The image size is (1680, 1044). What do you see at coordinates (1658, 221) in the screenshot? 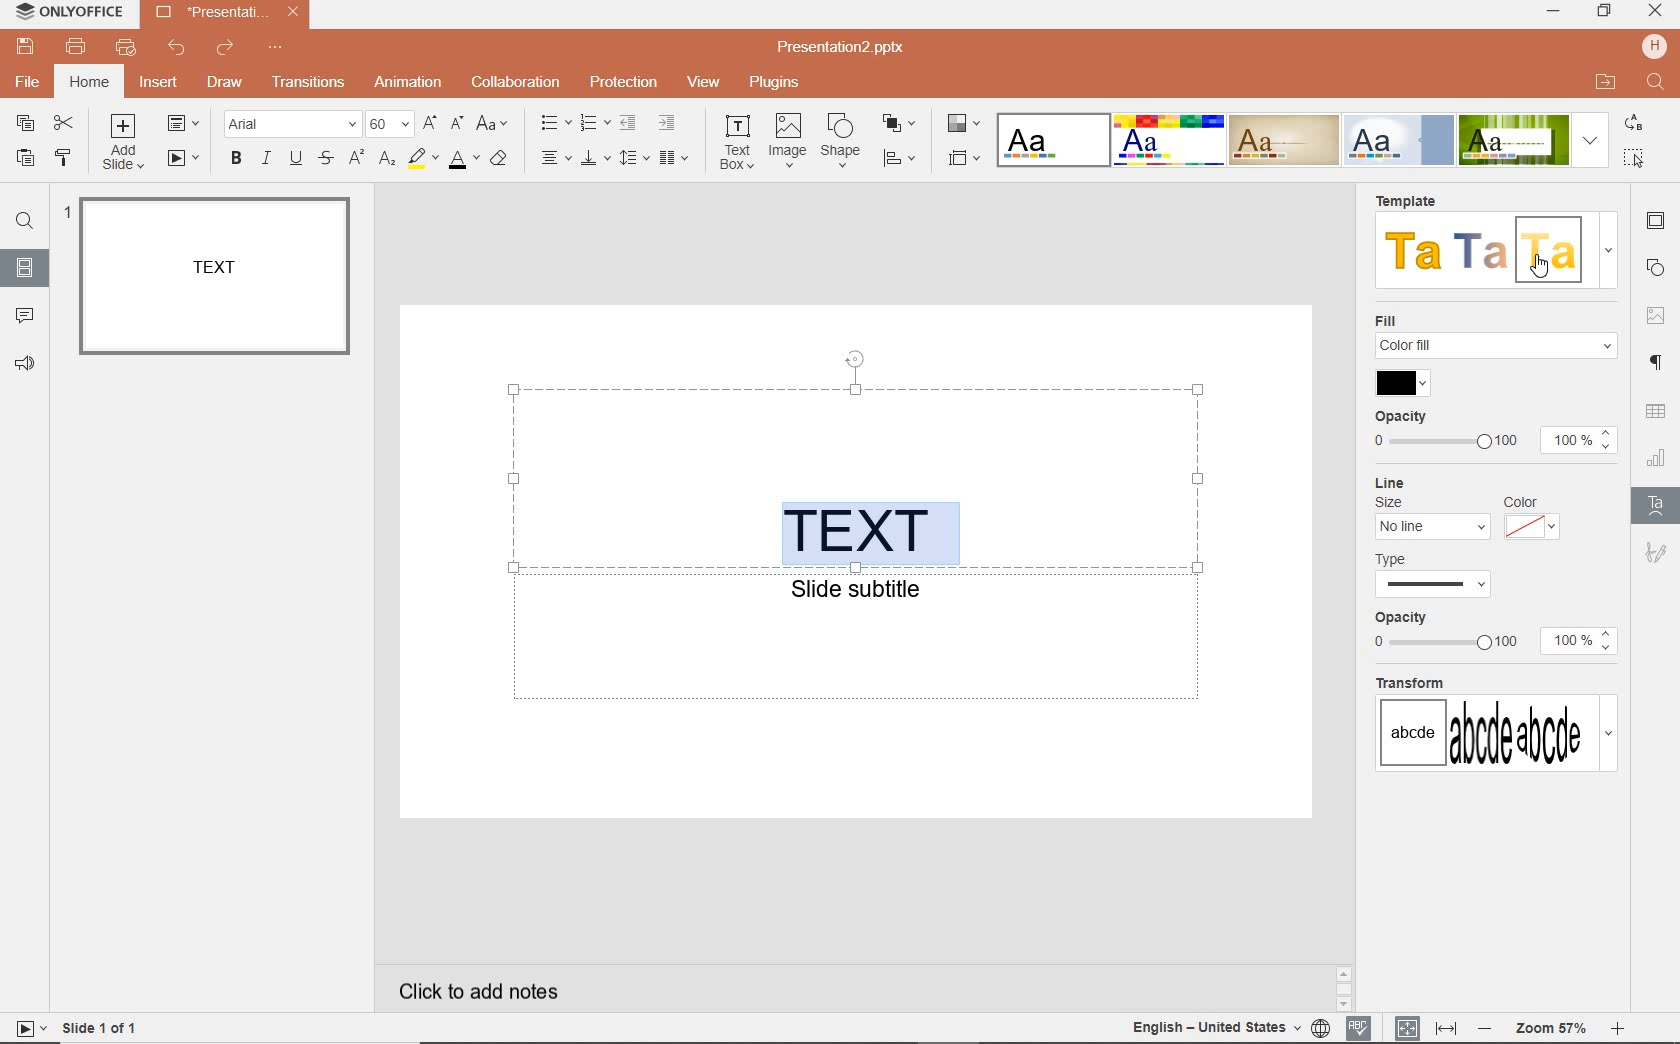
I see `SLIDE SETTINGS` at bounding box center [1658, 221].